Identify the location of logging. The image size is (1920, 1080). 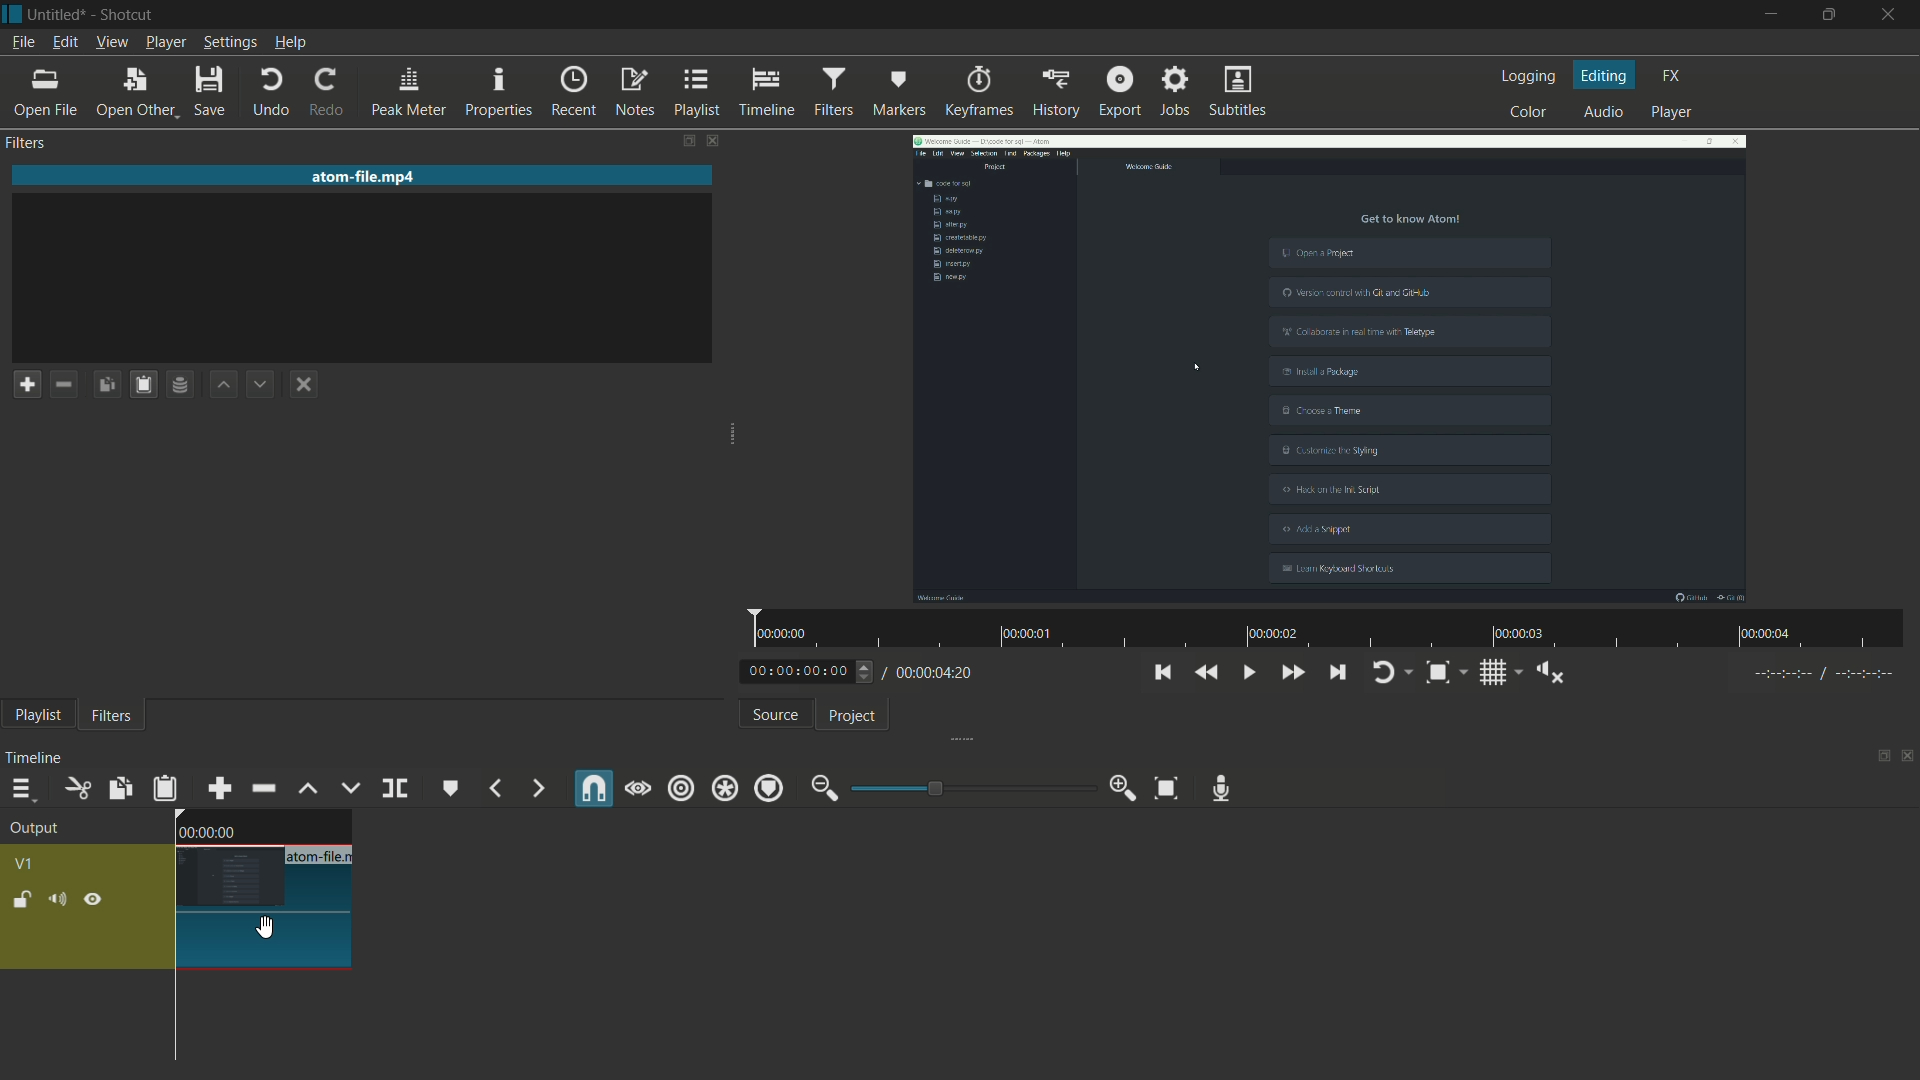
(1525, 76).